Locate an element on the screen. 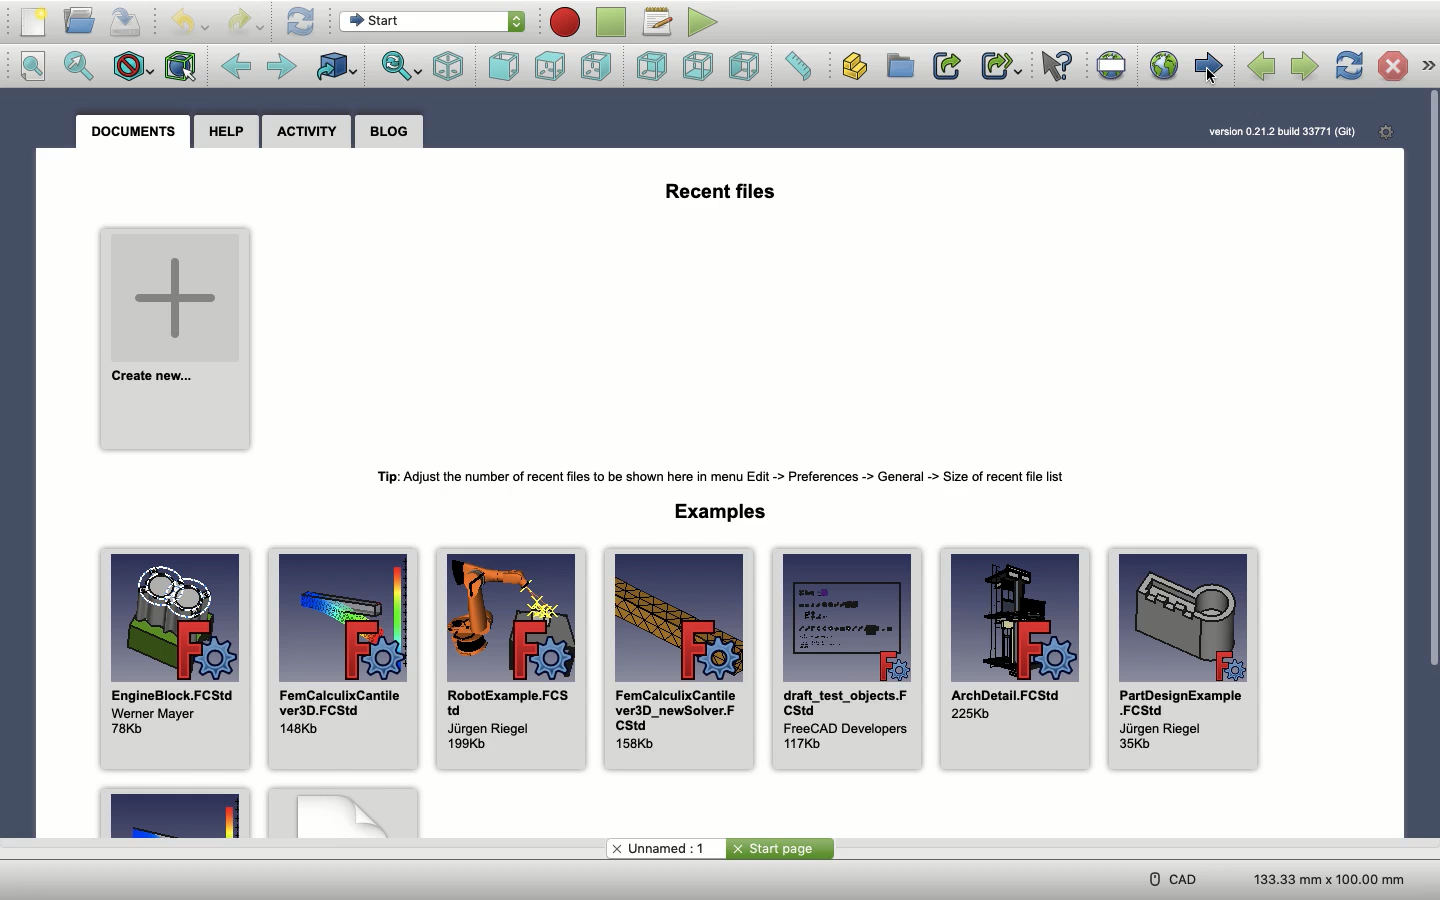 The width and height of the screenshot is (1440, 900). Isometric is located at coordinates (450, 68).